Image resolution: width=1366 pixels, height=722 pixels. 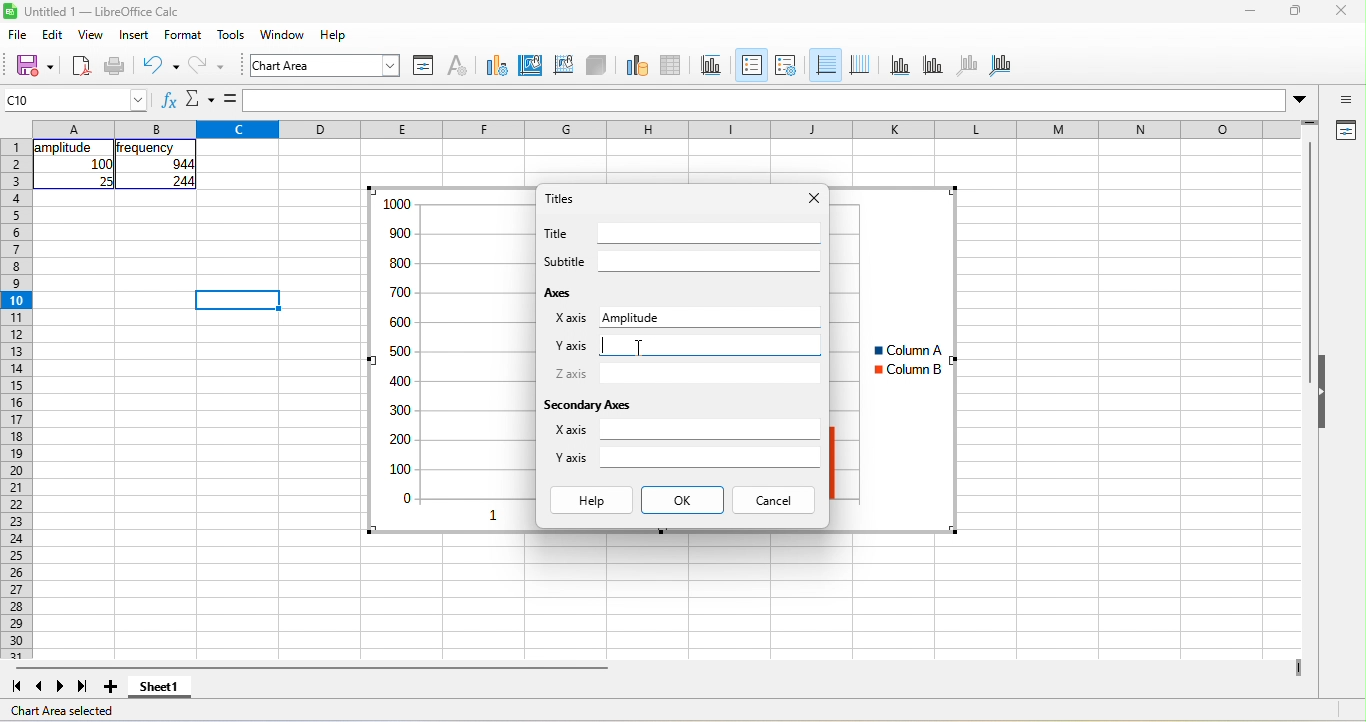 What do you see at coordinates (571, 373) in the screenshot?
I see `Z axis` at bounding box center [571, 373].